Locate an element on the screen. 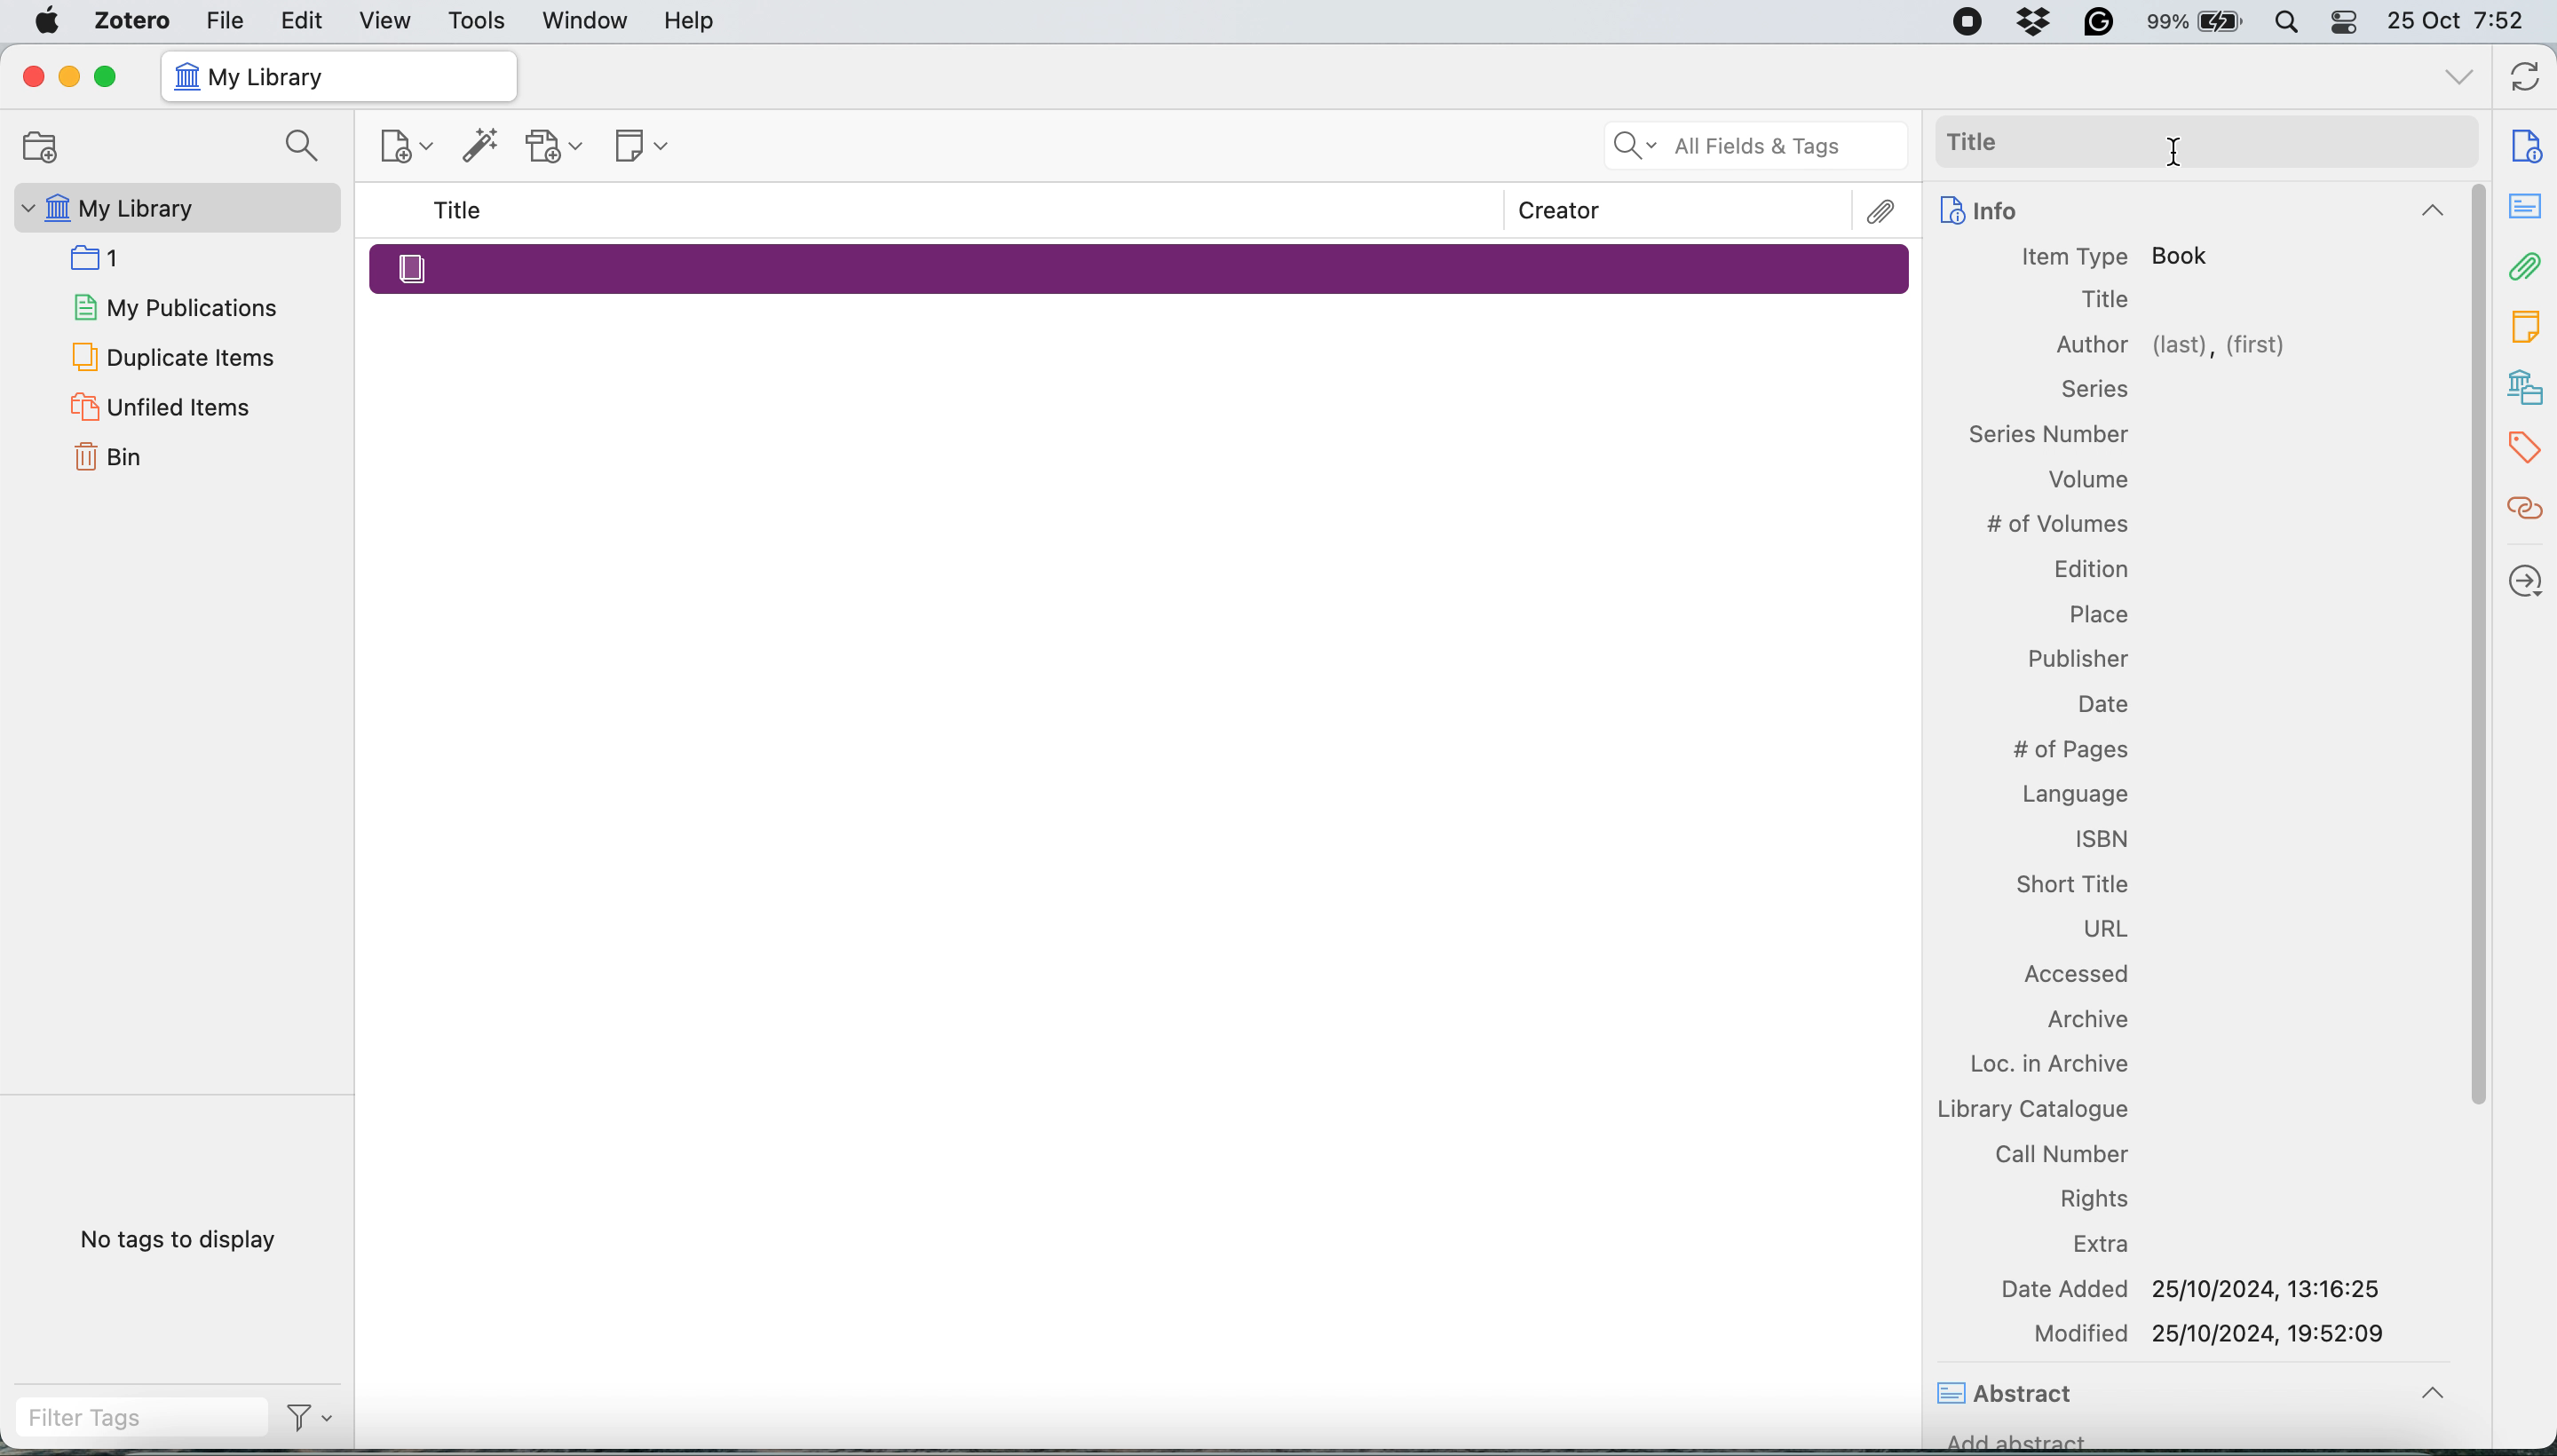  Title is located at coordinates (1983, 144).